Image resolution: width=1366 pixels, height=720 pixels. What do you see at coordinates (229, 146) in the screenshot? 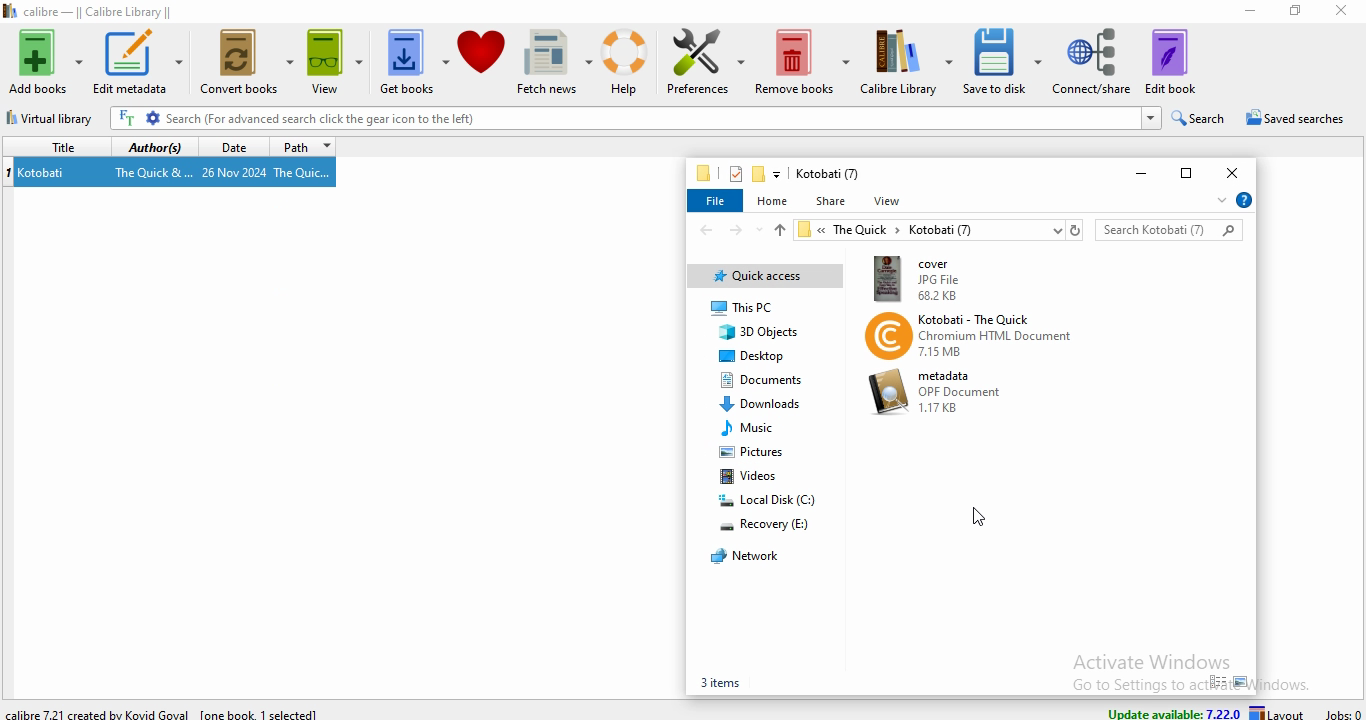
I see `date` at bounding box center [229, 146].